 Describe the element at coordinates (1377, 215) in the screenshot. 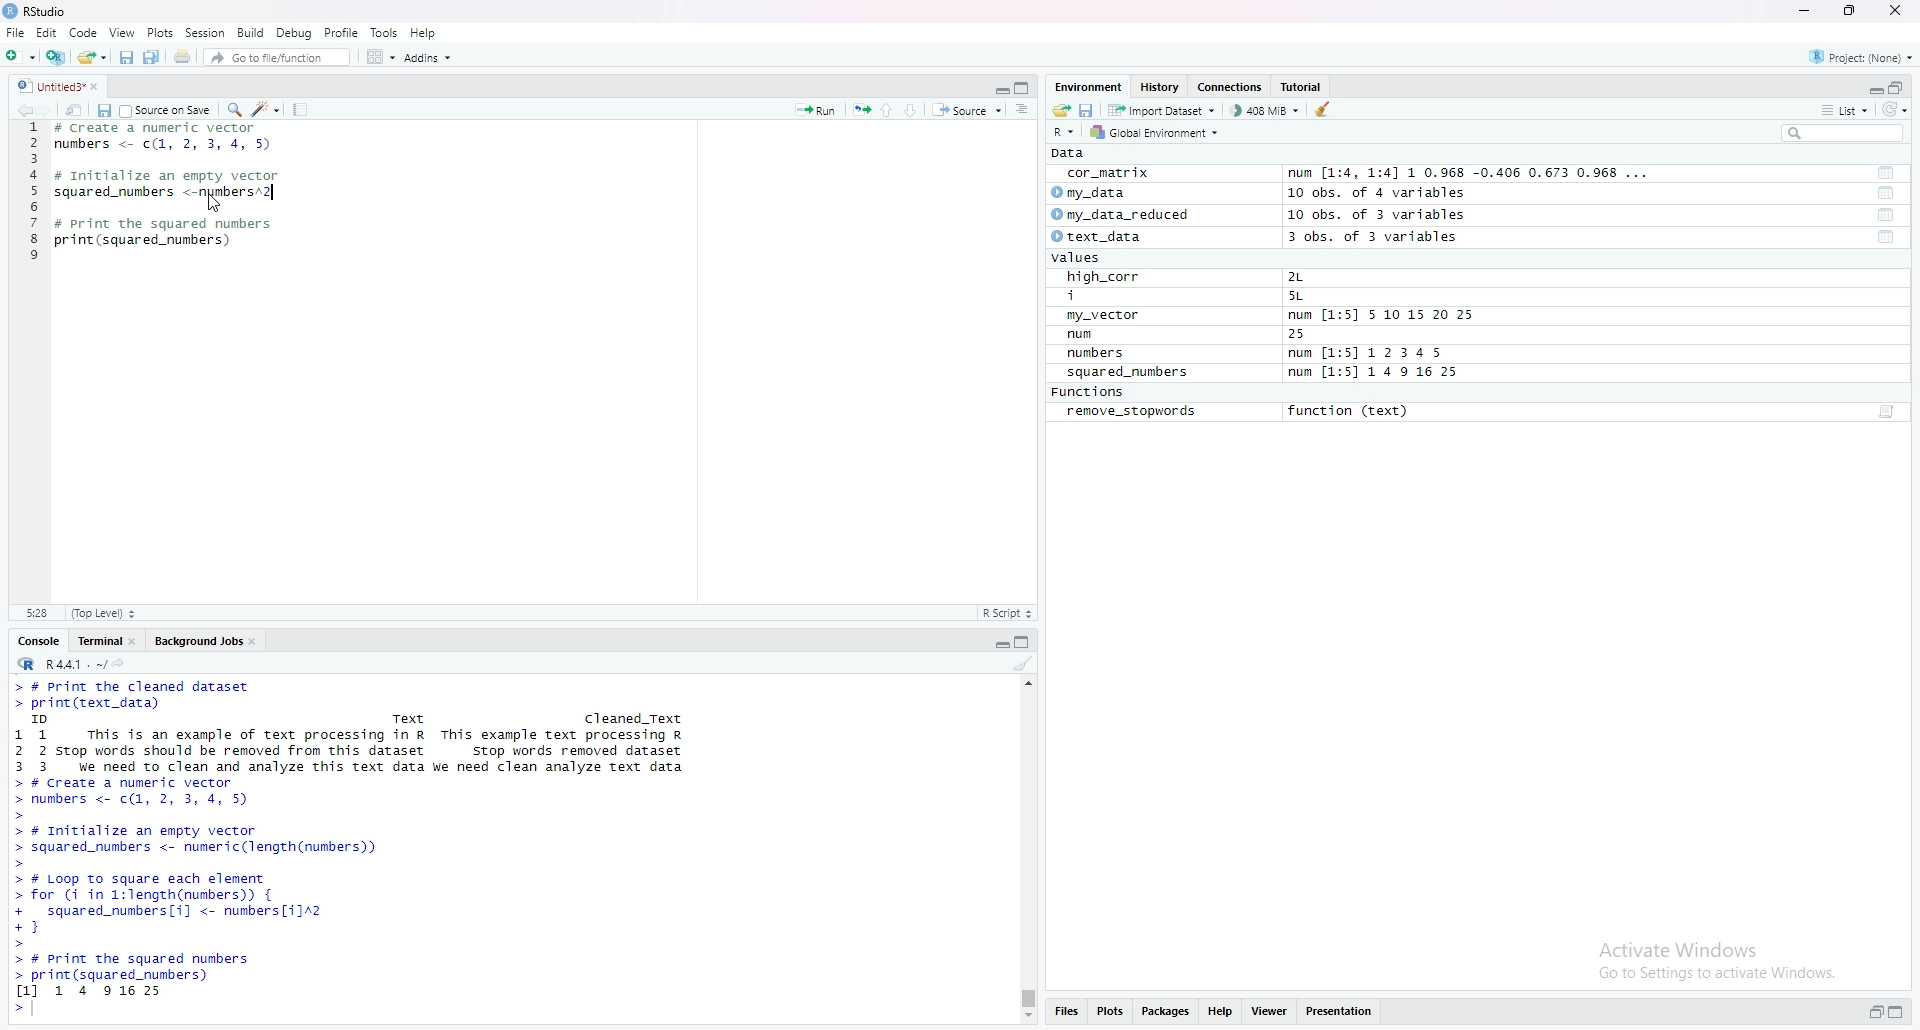

I see `10 obs. of 3 variables` at that location.